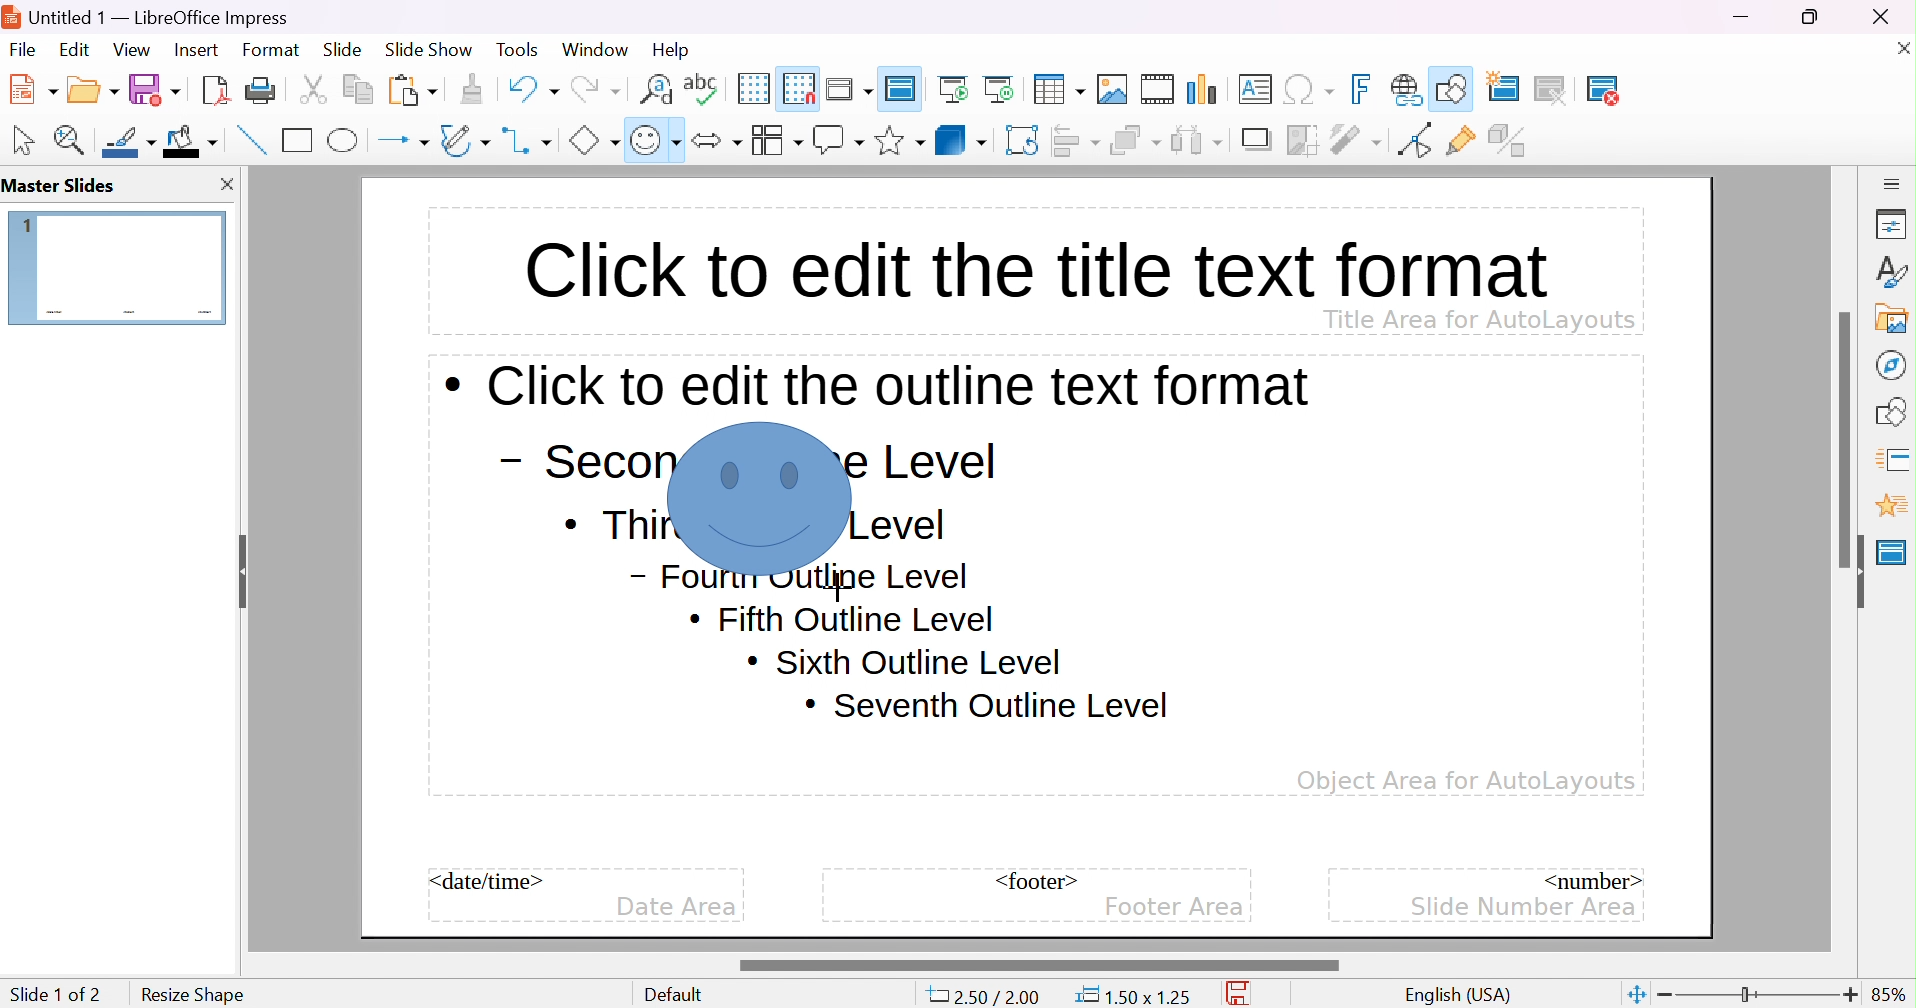 This screenshot has width=1916, height=1008. I want to click on click to edit the outline text format, so click(879, 385).